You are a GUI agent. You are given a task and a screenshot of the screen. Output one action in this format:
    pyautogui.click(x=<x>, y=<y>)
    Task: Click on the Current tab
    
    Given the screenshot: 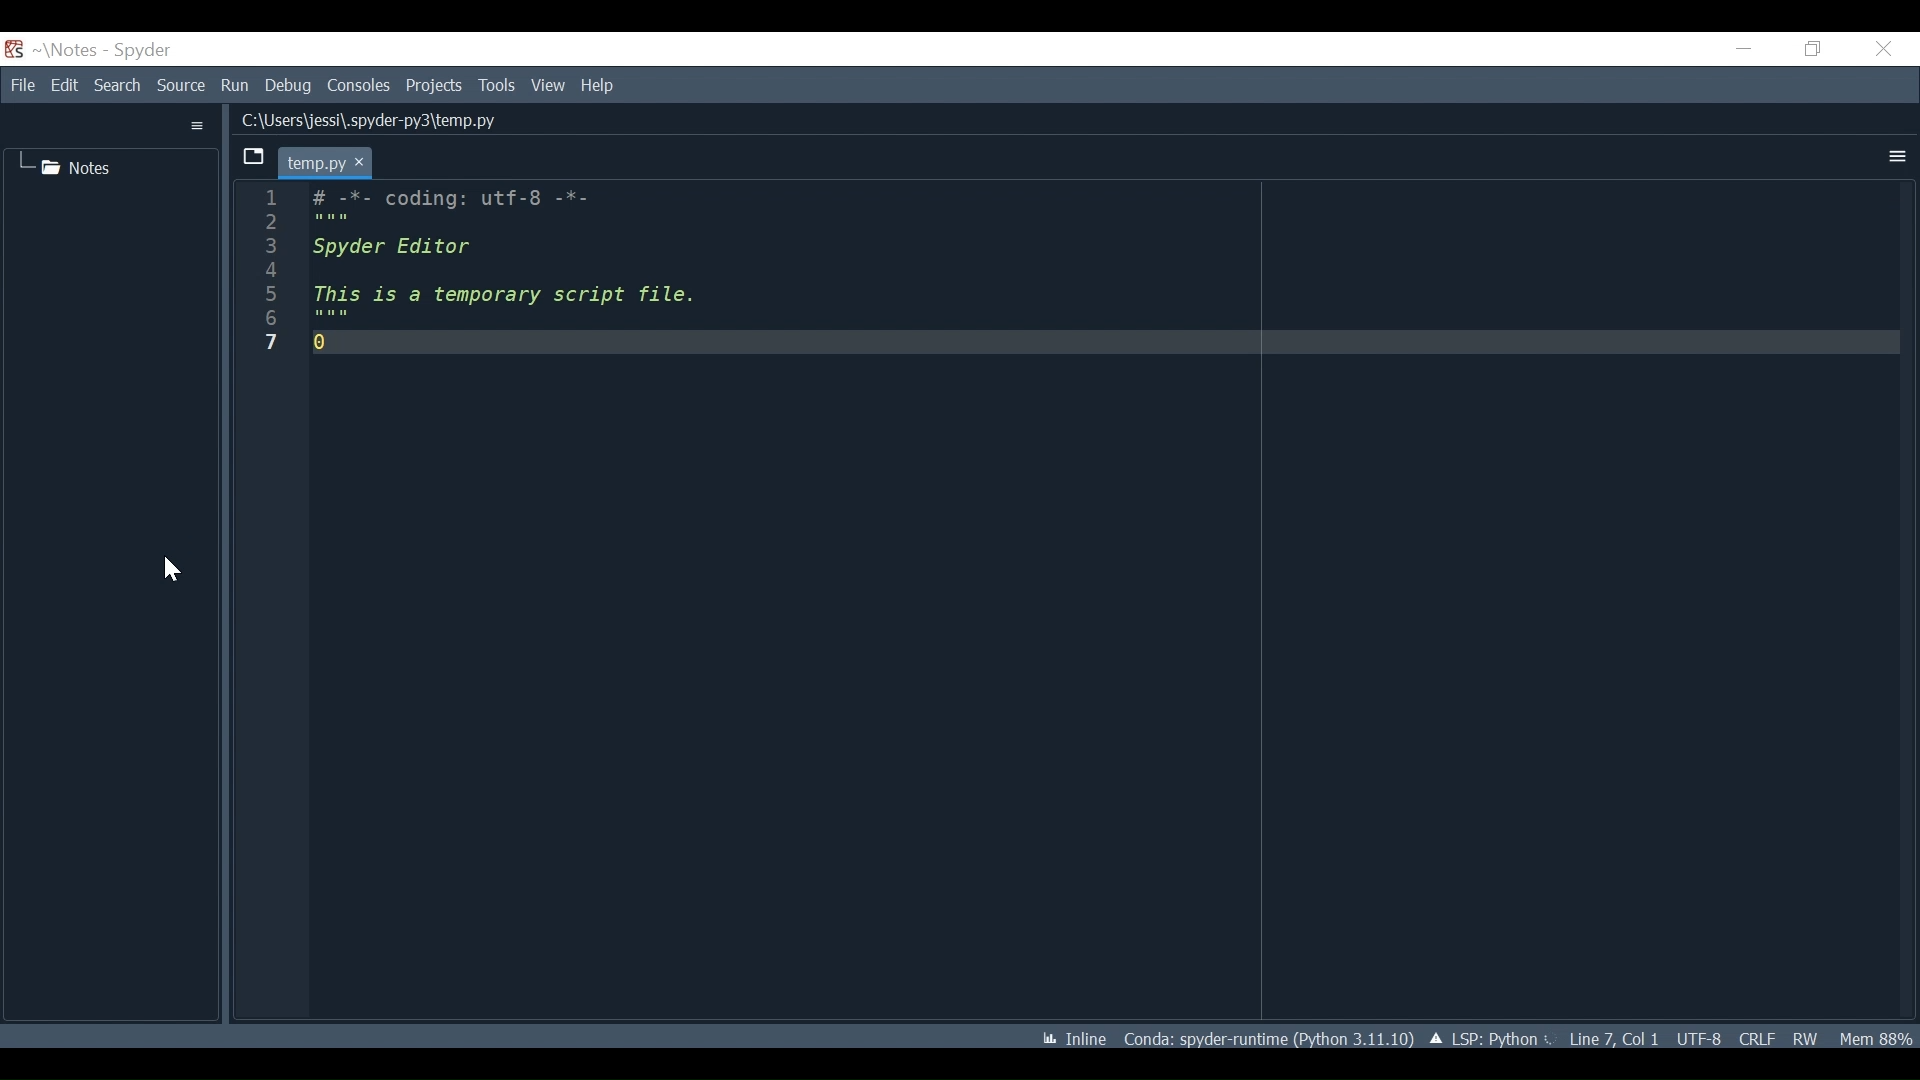 What is the action you would take?
    pyautogui.click(x=323, y=164)
    